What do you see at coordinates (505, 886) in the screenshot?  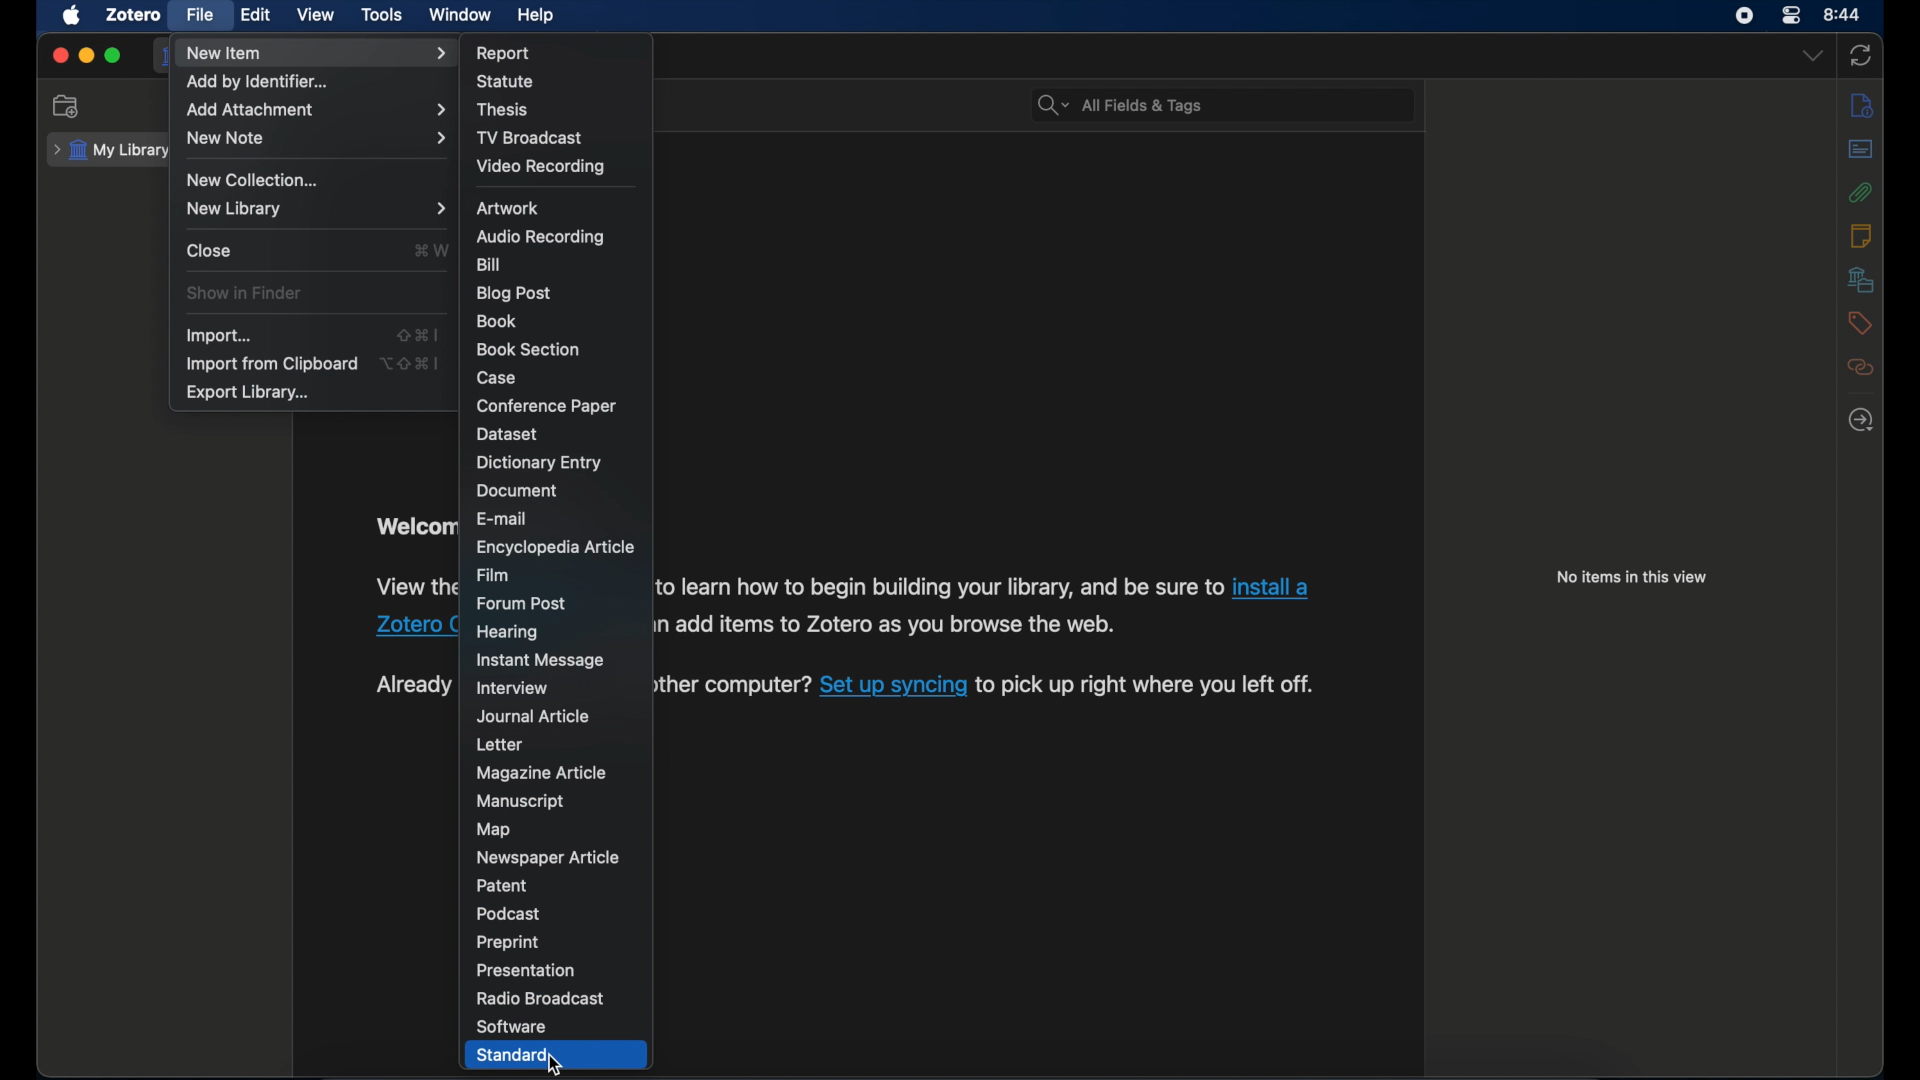 I see `patent` at bounding box center [505, 886].